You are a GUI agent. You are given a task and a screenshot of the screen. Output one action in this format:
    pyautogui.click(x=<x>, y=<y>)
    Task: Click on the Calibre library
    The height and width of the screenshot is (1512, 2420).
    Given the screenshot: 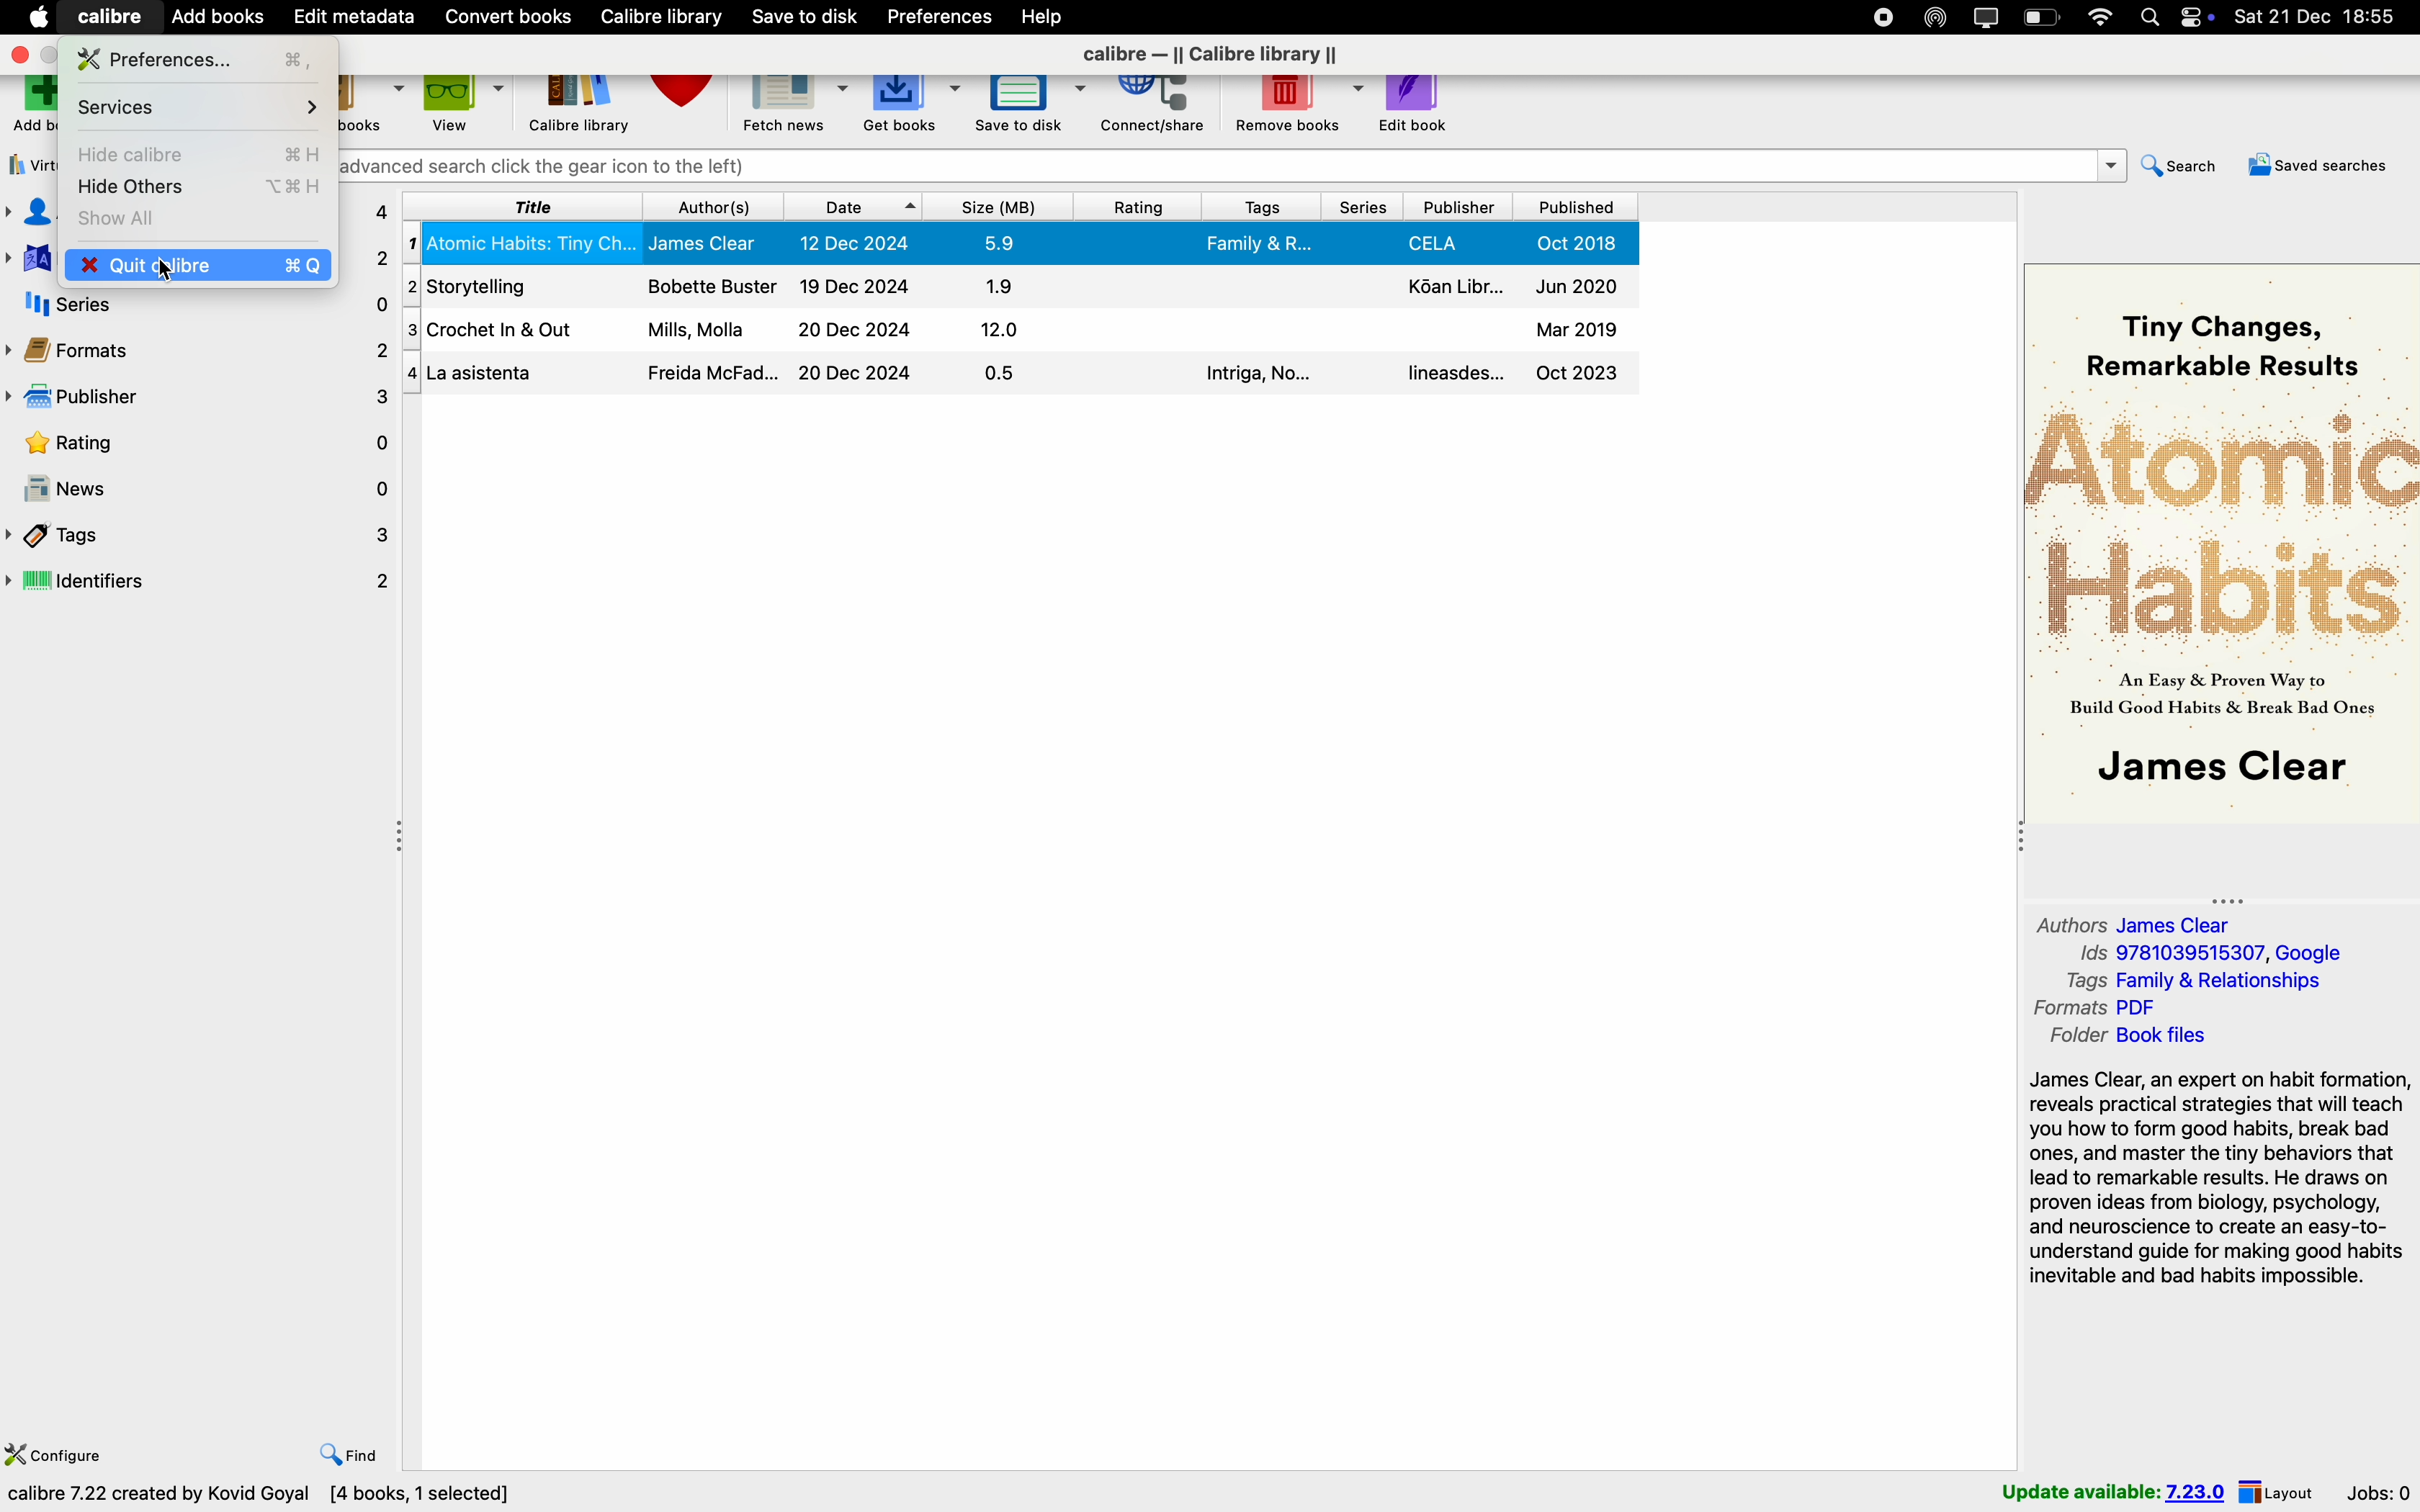 What is the action you would take?
    pyautogui.click(x=581, y=109)
    